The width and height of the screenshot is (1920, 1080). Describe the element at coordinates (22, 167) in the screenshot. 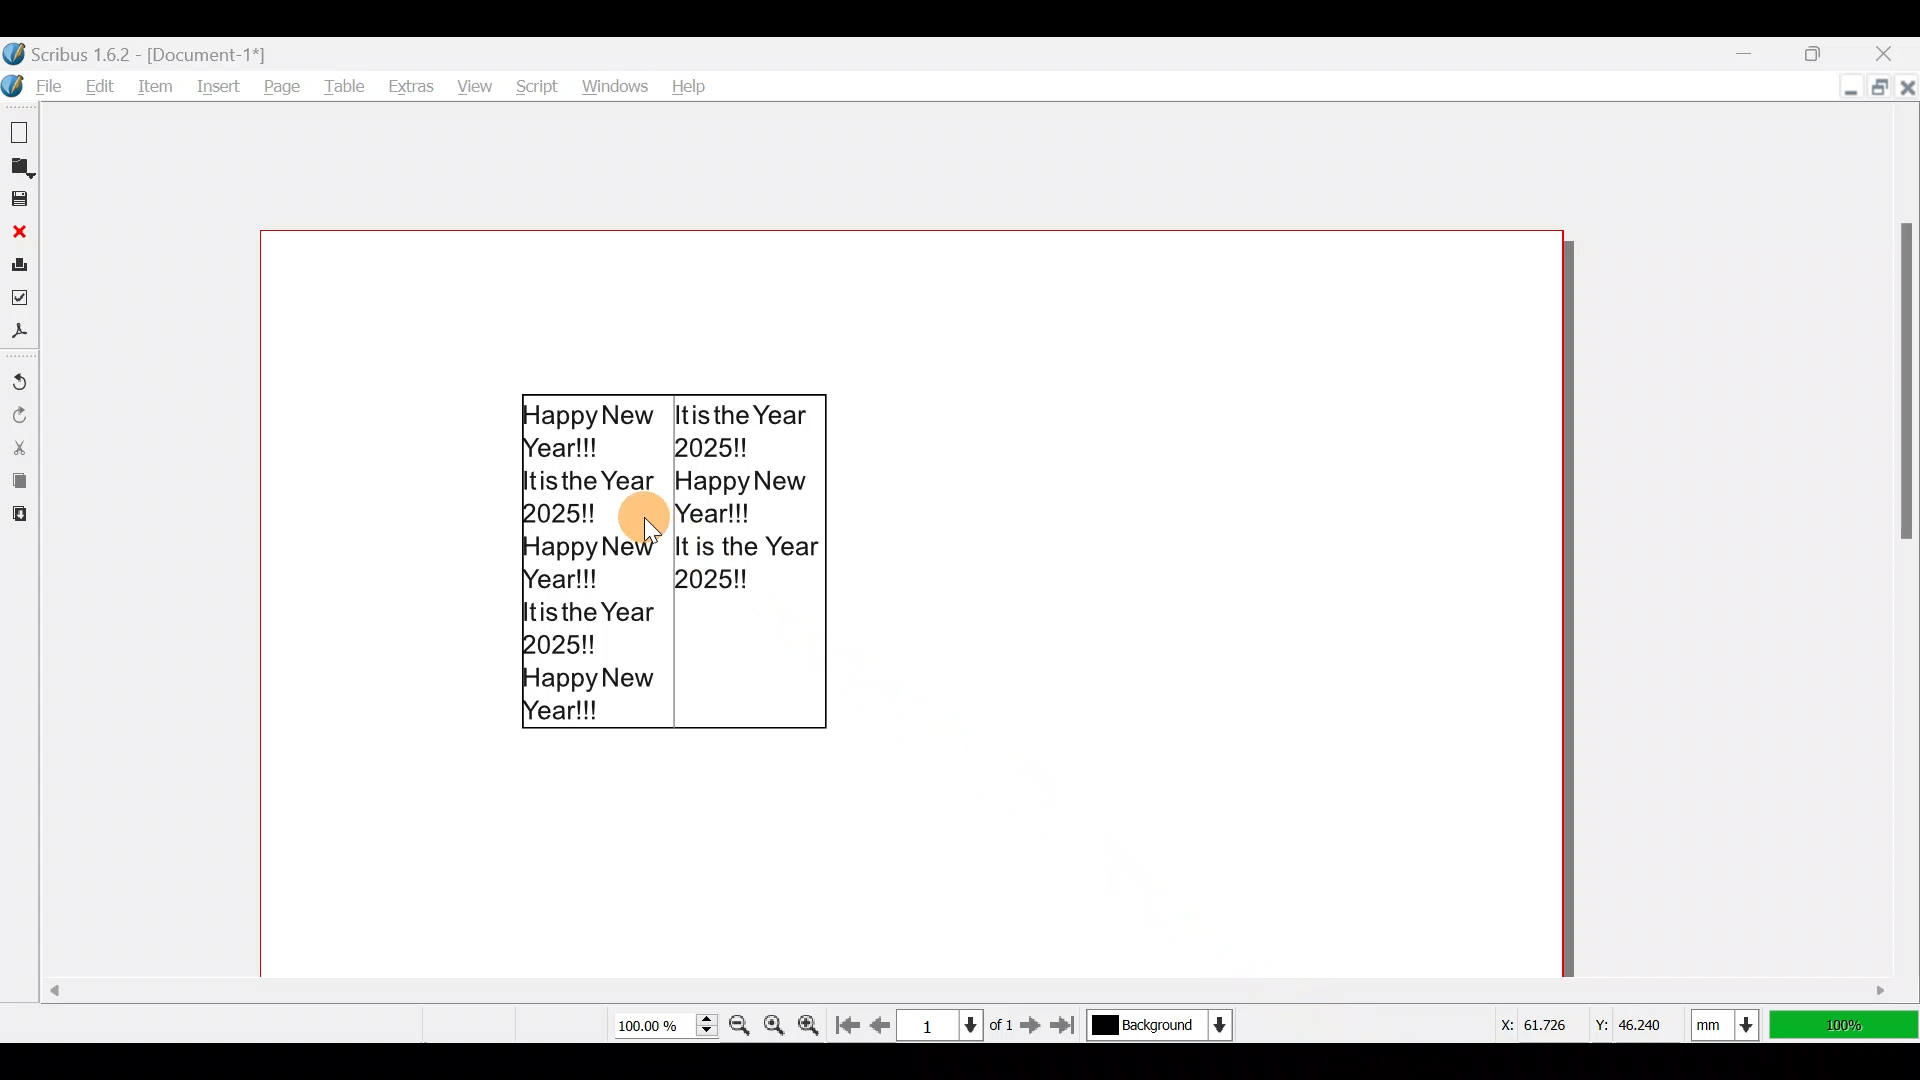

I see `Open` at that location.